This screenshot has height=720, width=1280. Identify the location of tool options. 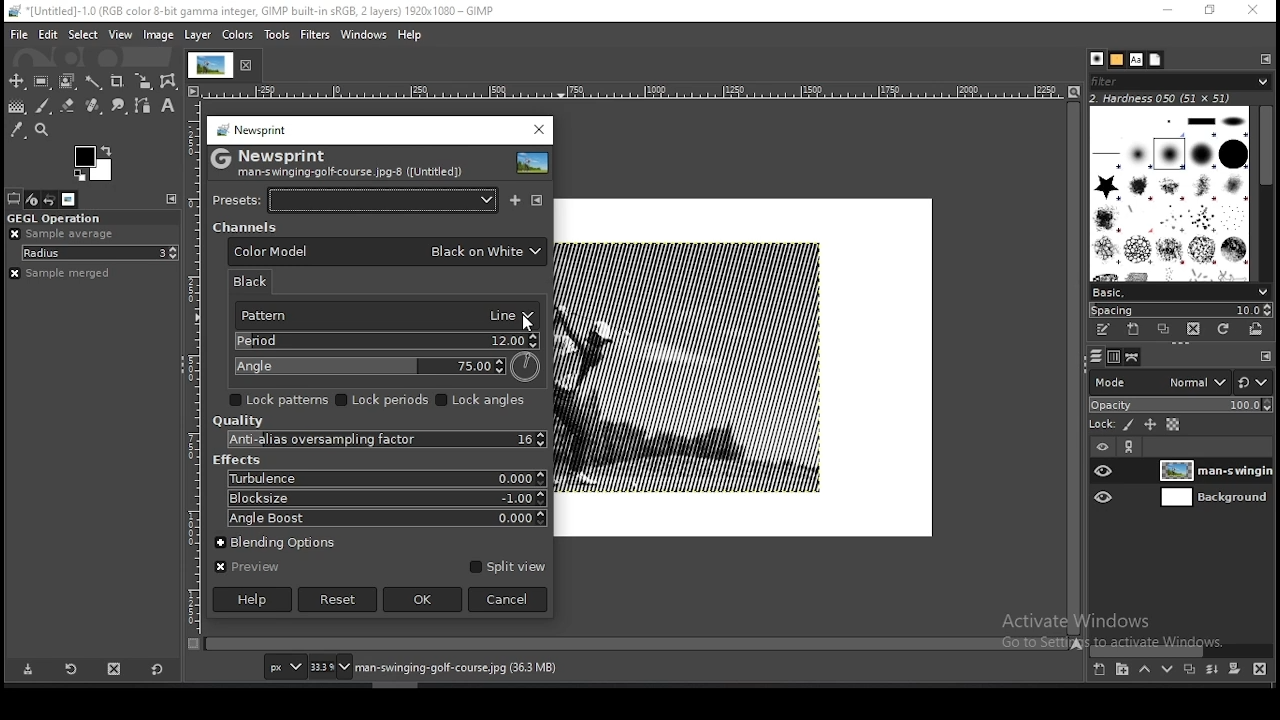
(14, 198).